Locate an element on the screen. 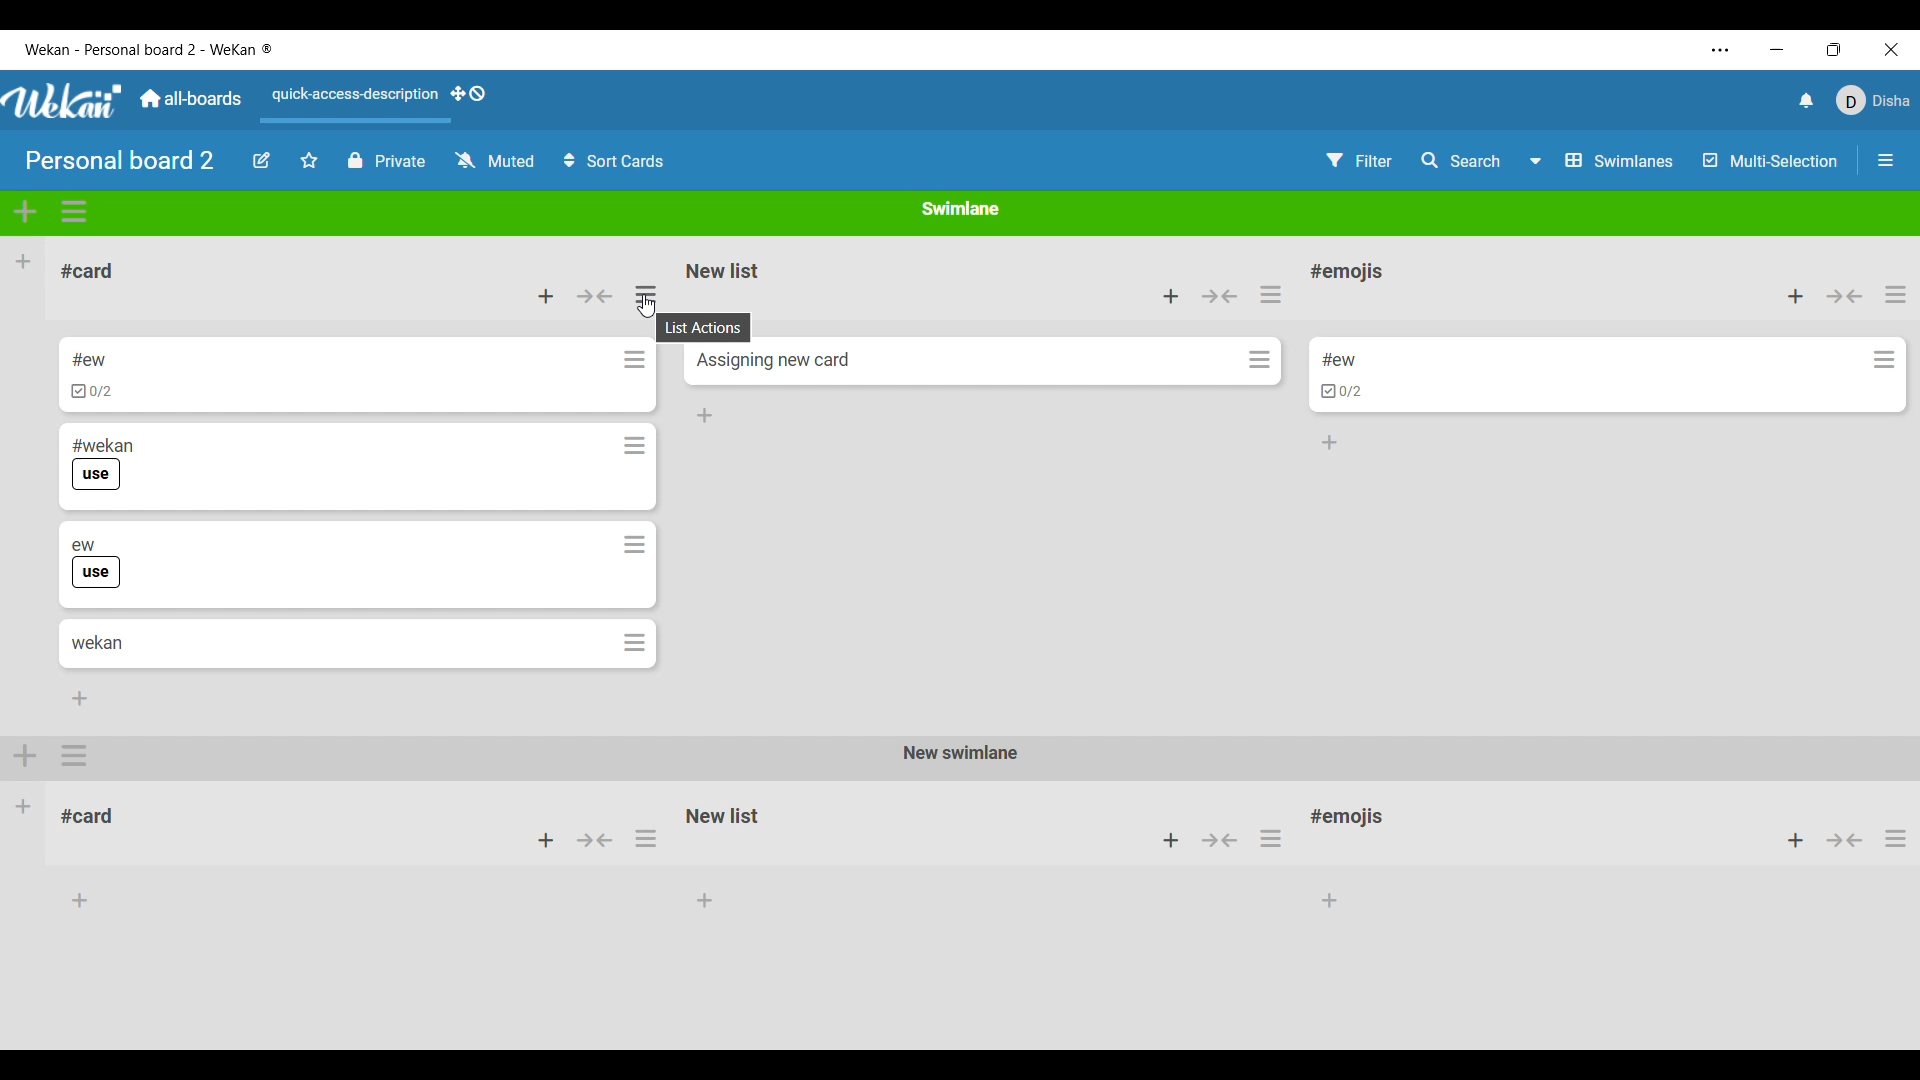 Image resolution: width=1920 pixels, height=1080 pixels. Swimlane actions is located at coordinates (74, 212).